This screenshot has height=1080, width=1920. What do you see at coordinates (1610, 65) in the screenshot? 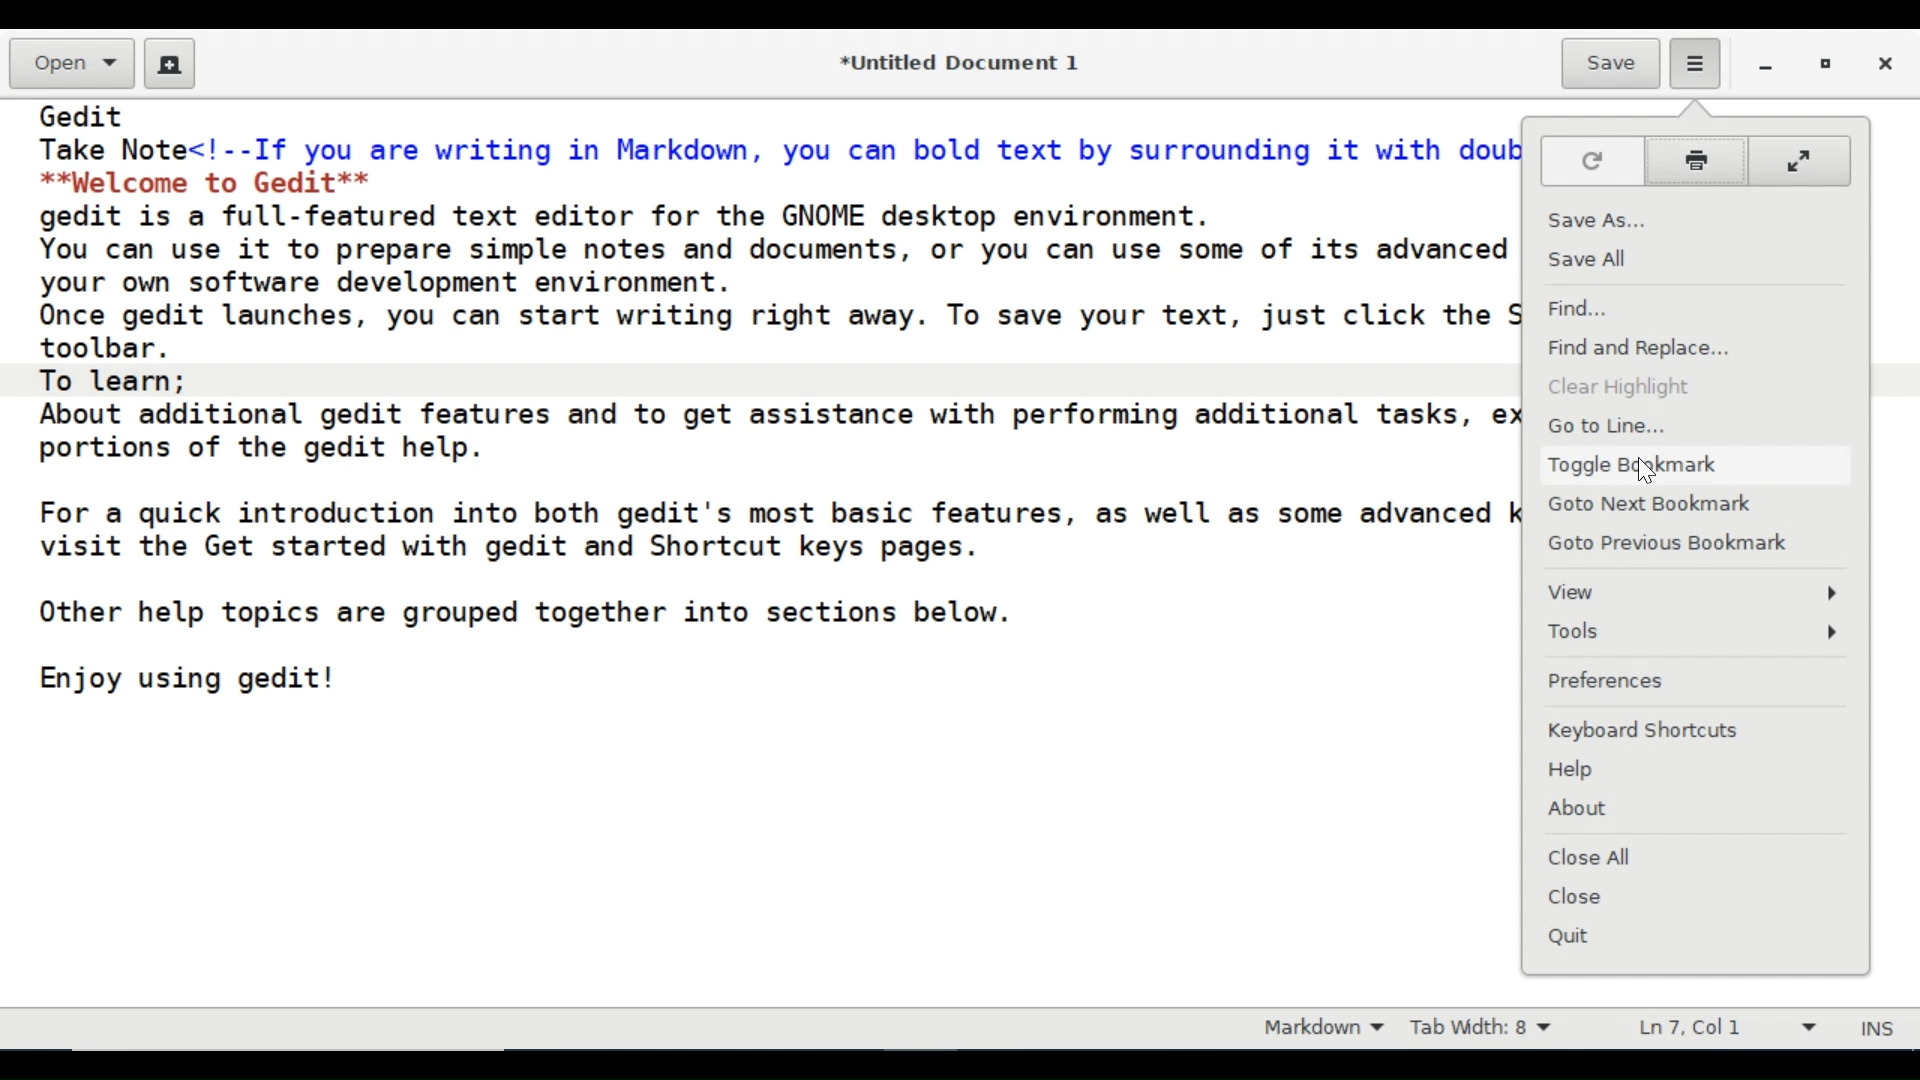
I see `Save` at bounding box center [1610, 65].